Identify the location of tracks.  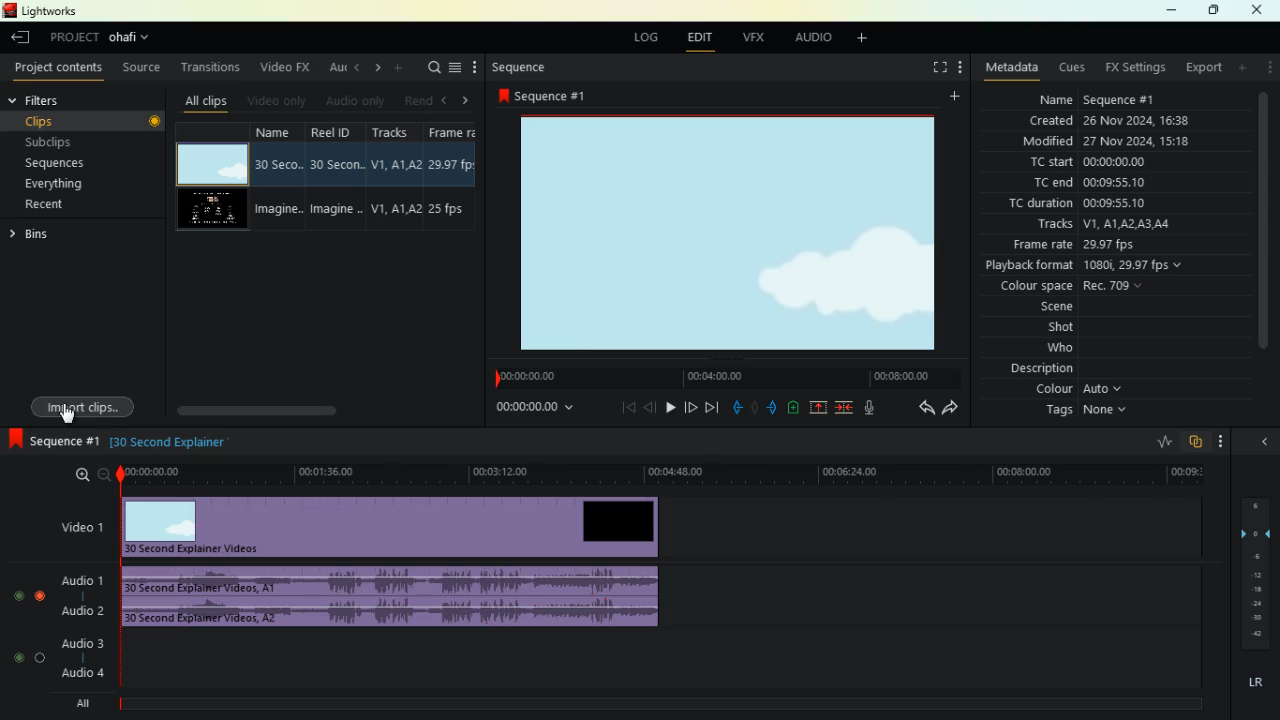
(1098, 226).